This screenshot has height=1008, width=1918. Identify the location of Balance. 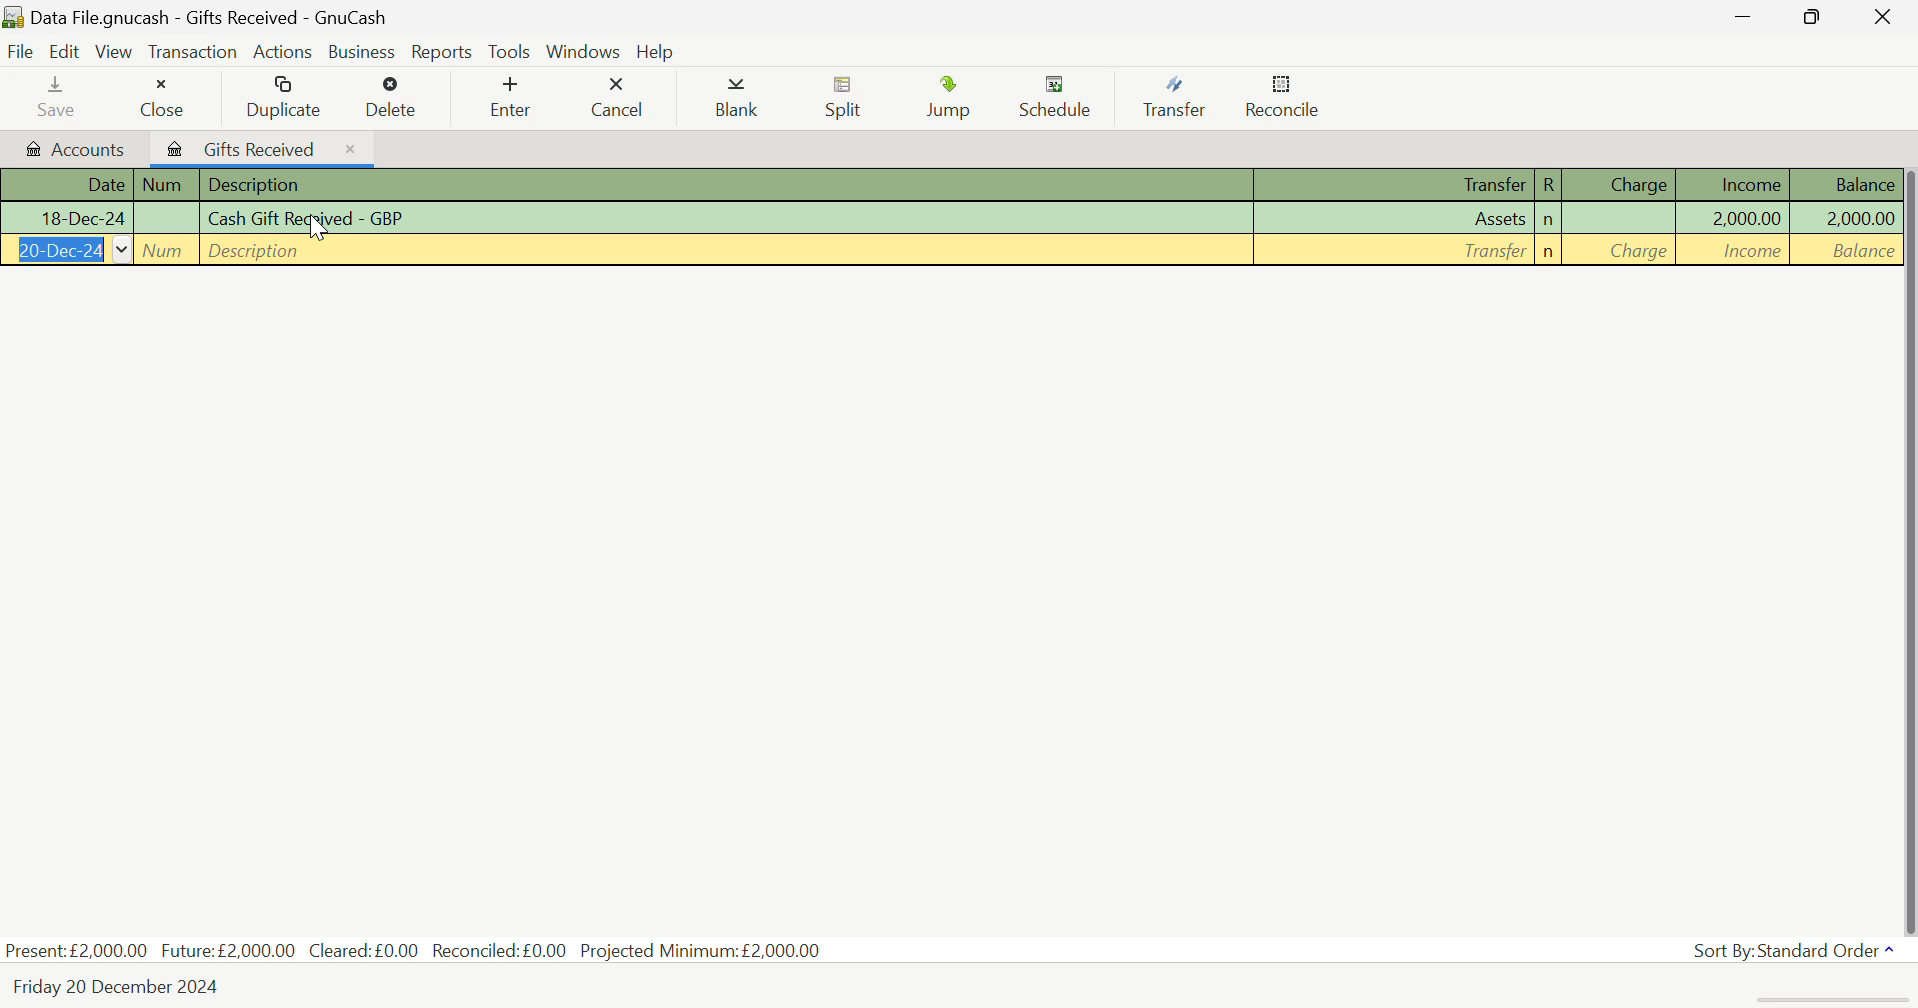
(1846, 217).